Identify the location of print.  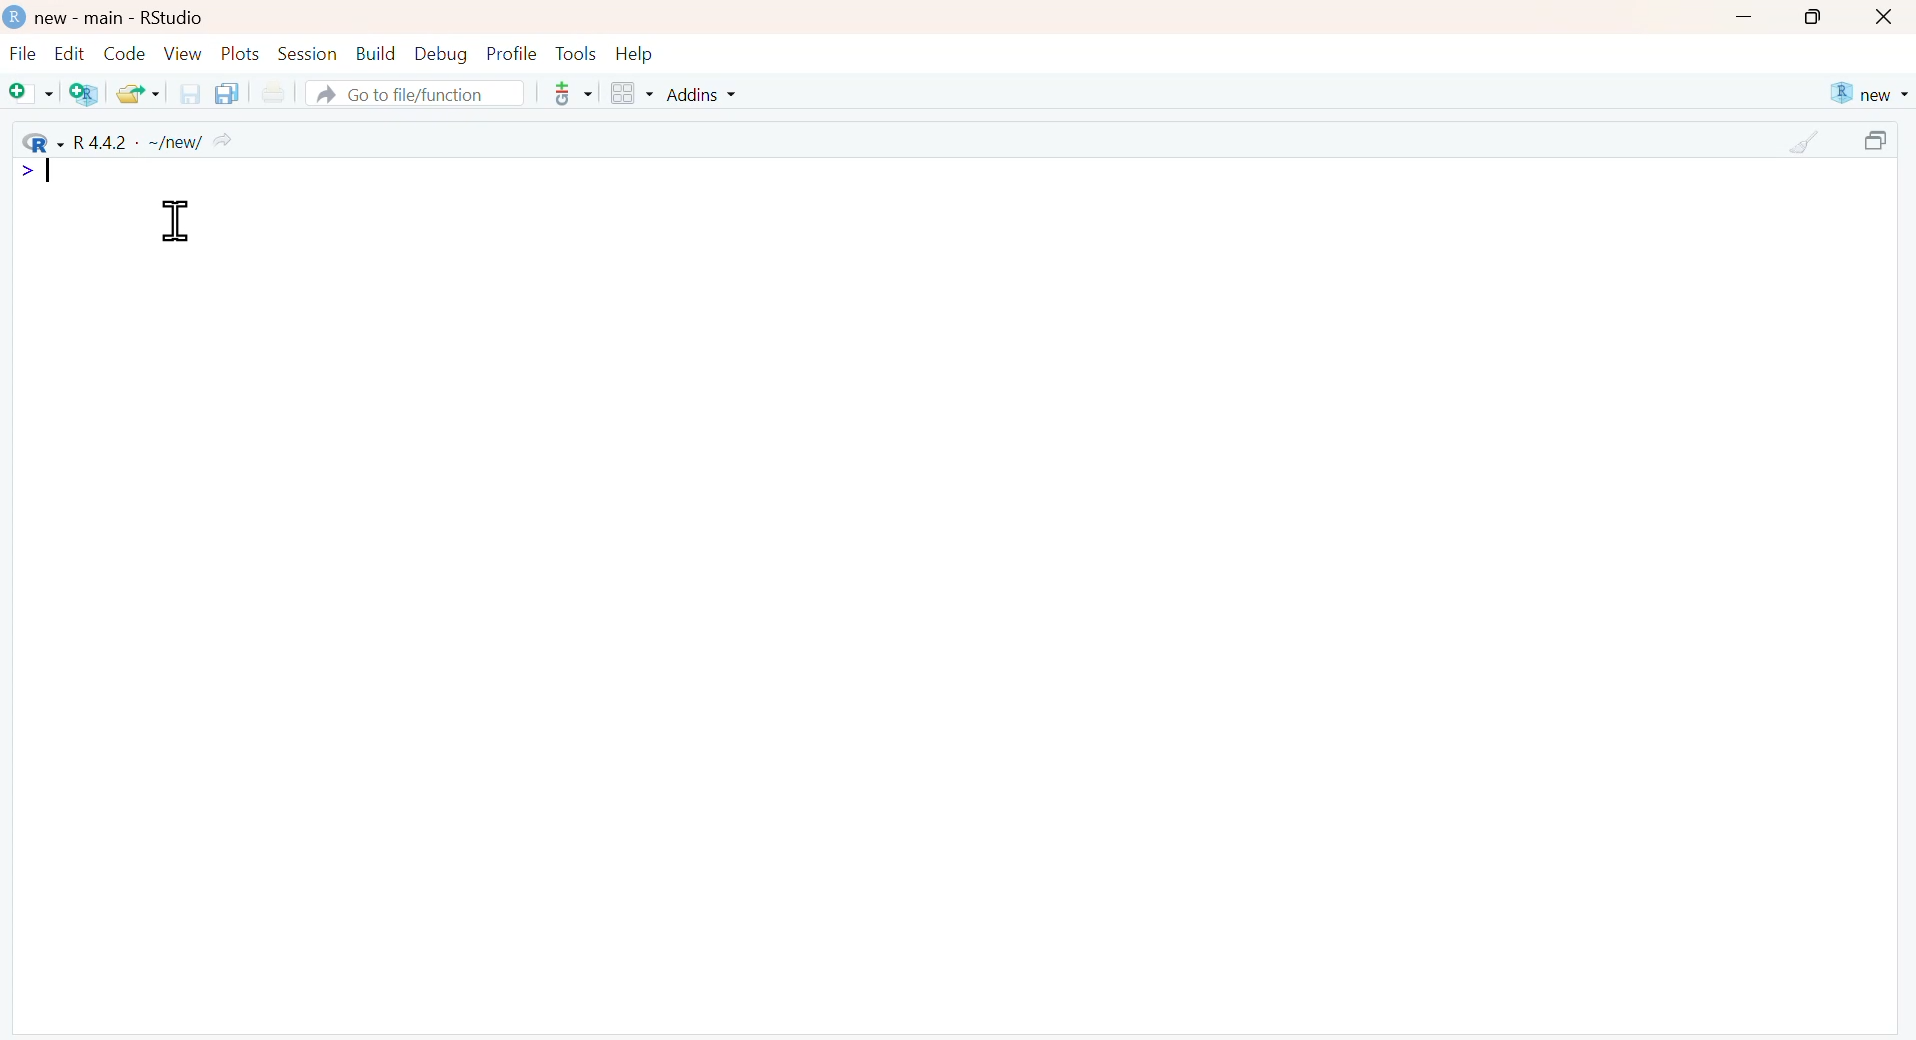
(272, 94).